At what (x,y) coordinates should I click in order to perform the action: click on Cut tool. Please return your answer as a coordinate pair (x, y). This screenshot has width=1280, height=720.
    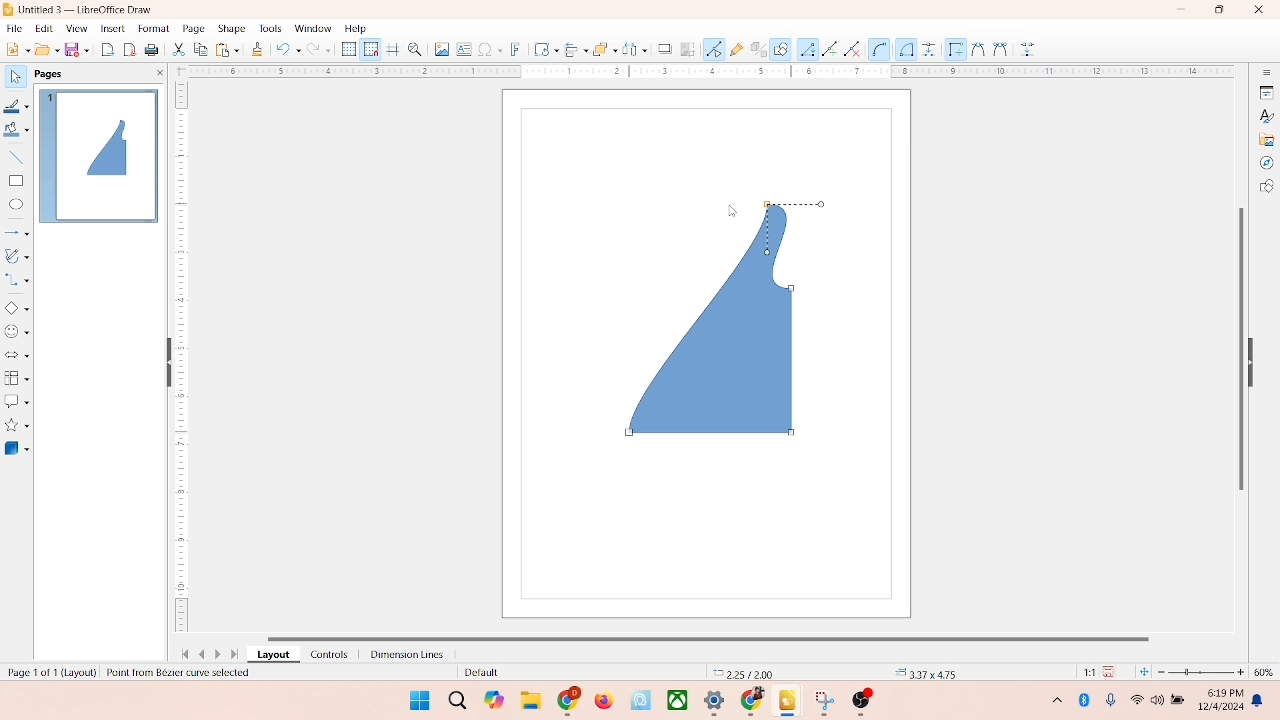
    Looking at the image, I should click on (973, 48).